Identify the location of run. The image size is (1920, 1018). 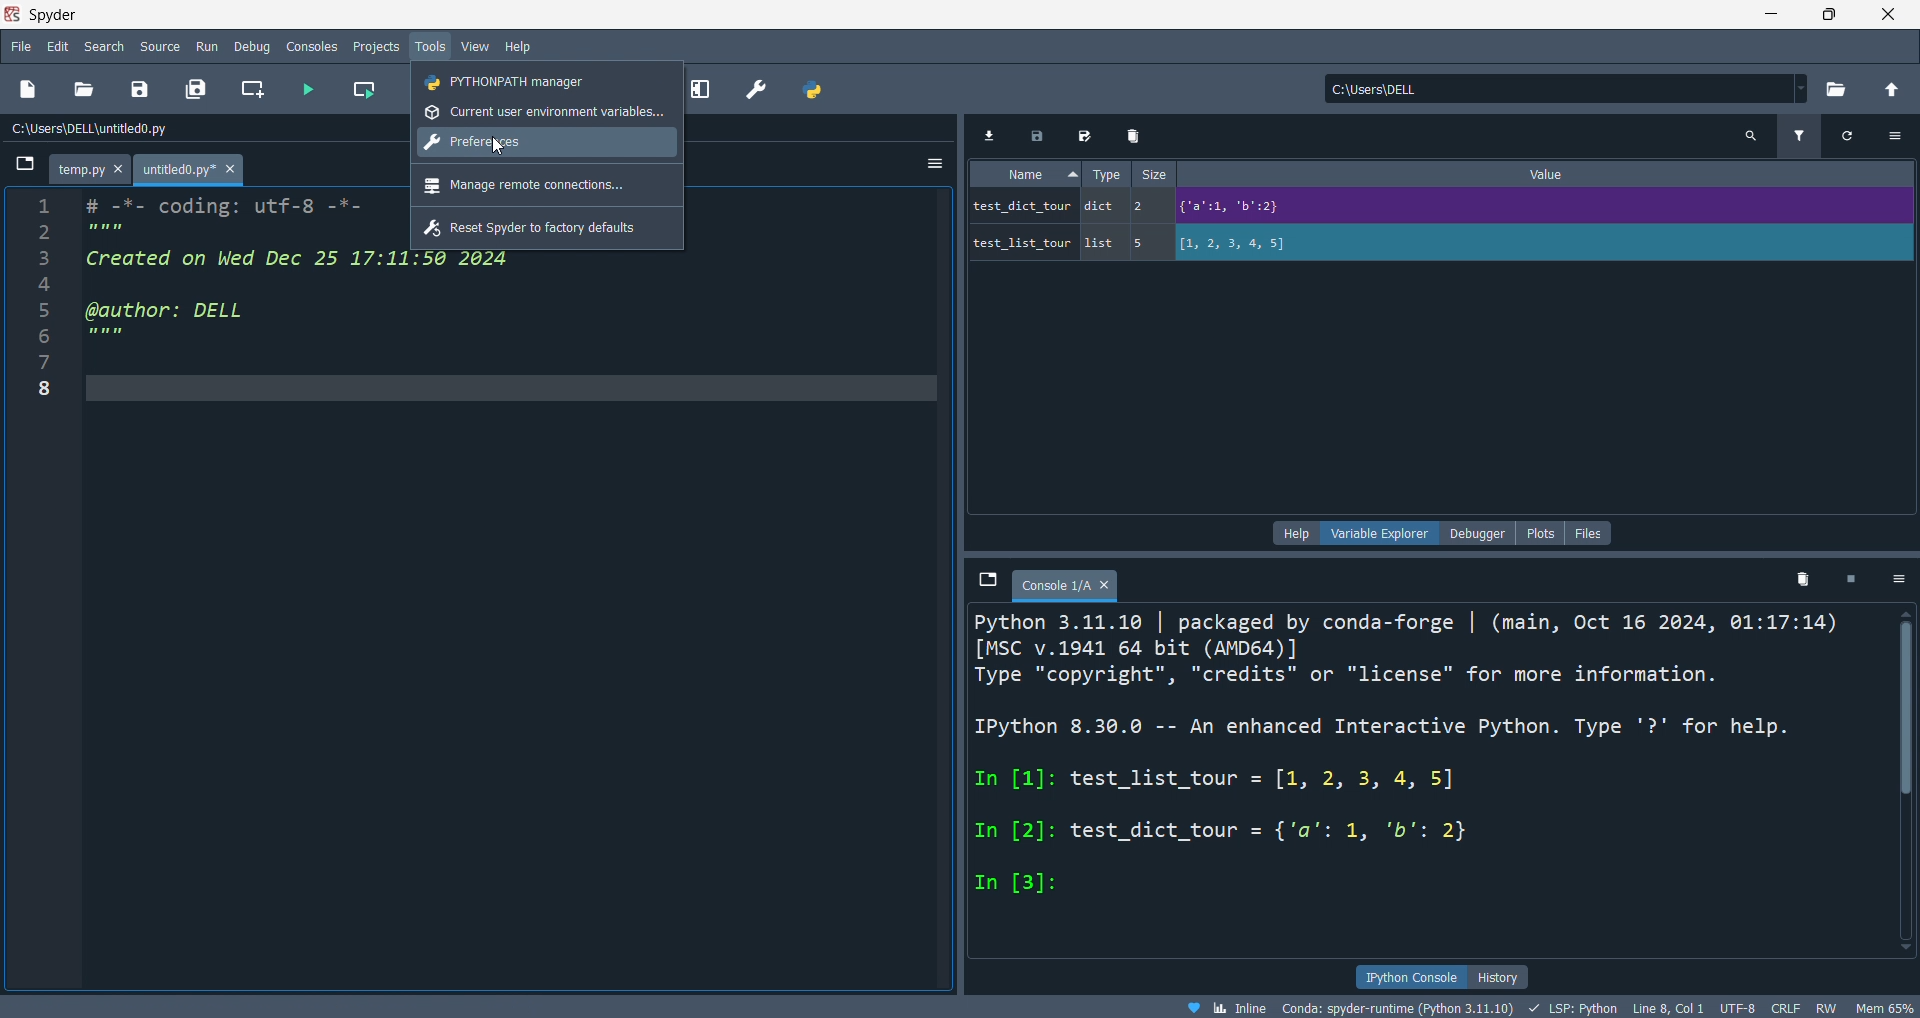
(210, 46).